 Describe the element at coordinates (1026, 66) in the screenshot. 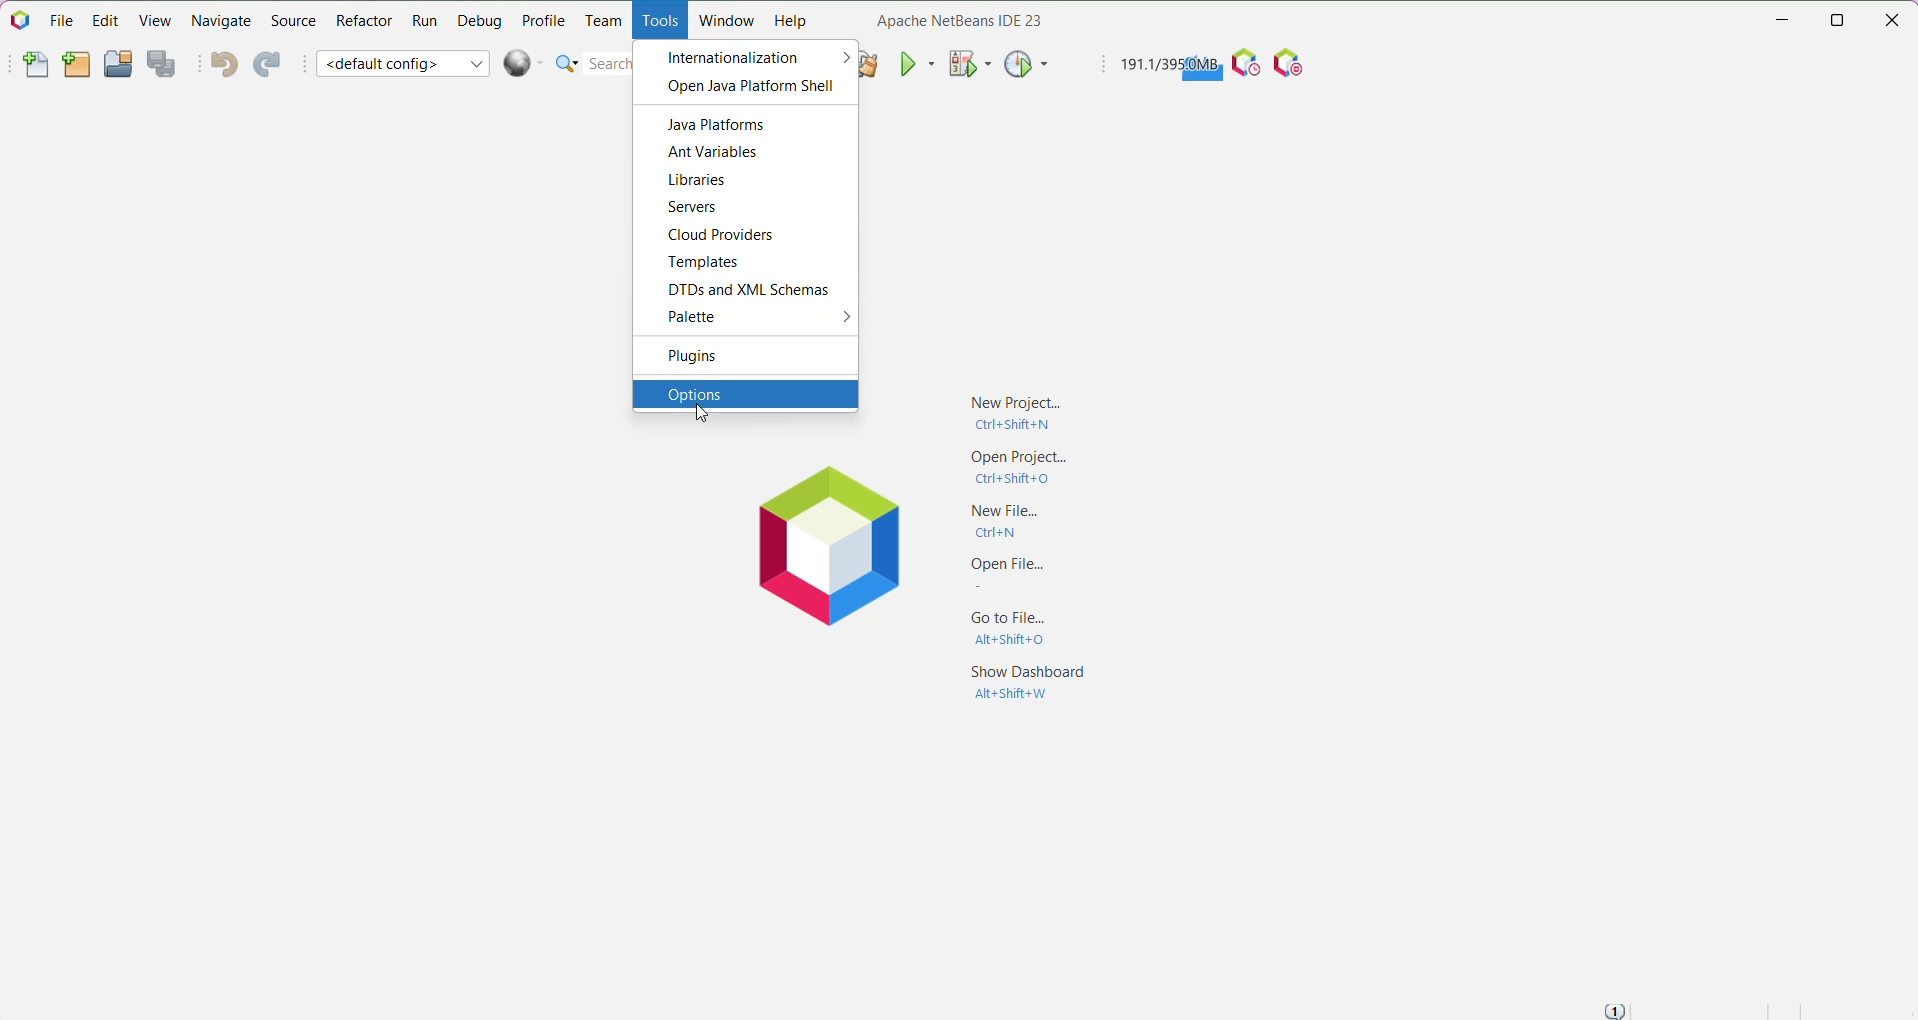

I see `Profile Project` at that location.